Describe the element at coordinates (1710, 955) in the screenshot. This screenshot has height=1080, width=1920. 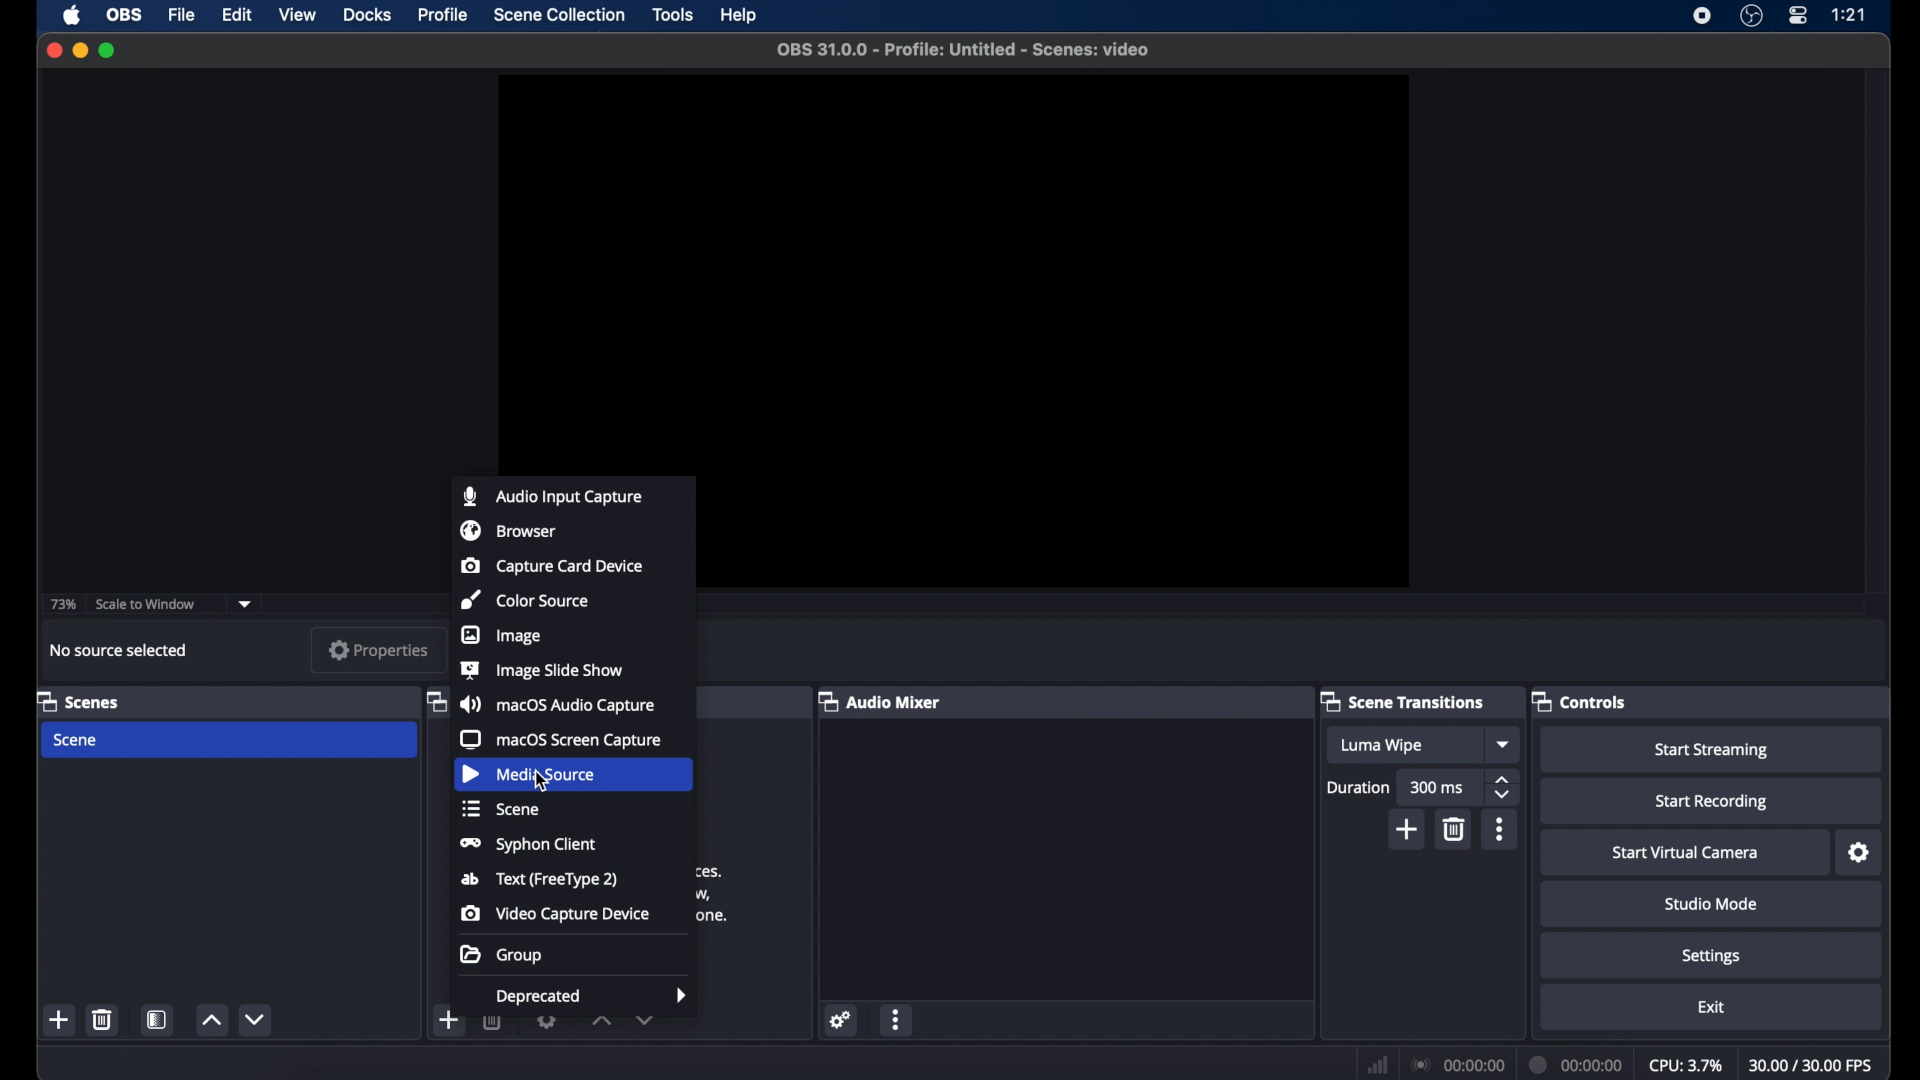
I see `settings` at that location.